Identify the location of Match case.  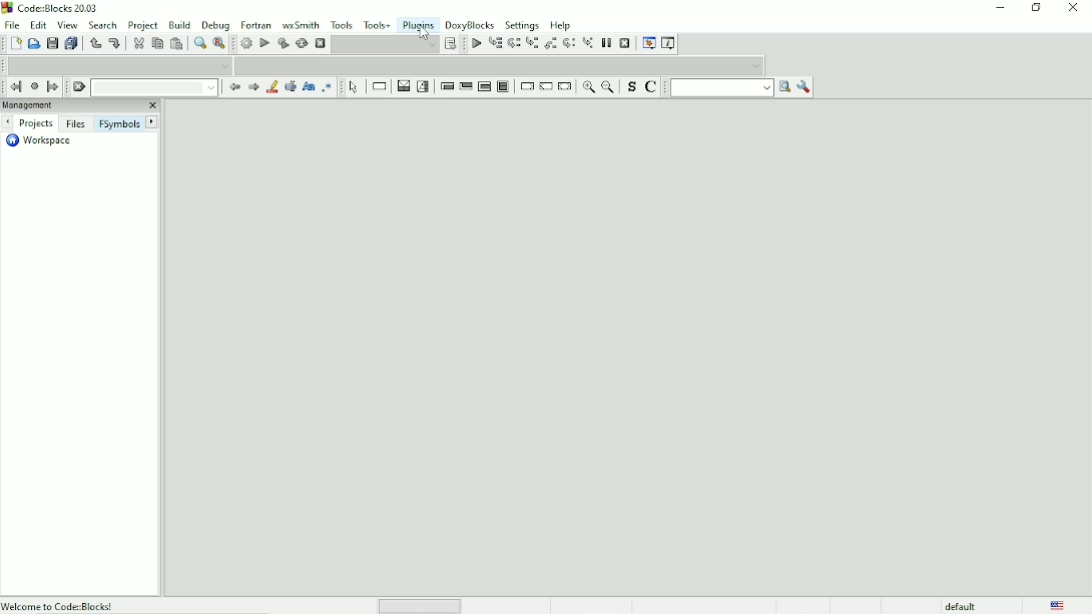
(308, 87).